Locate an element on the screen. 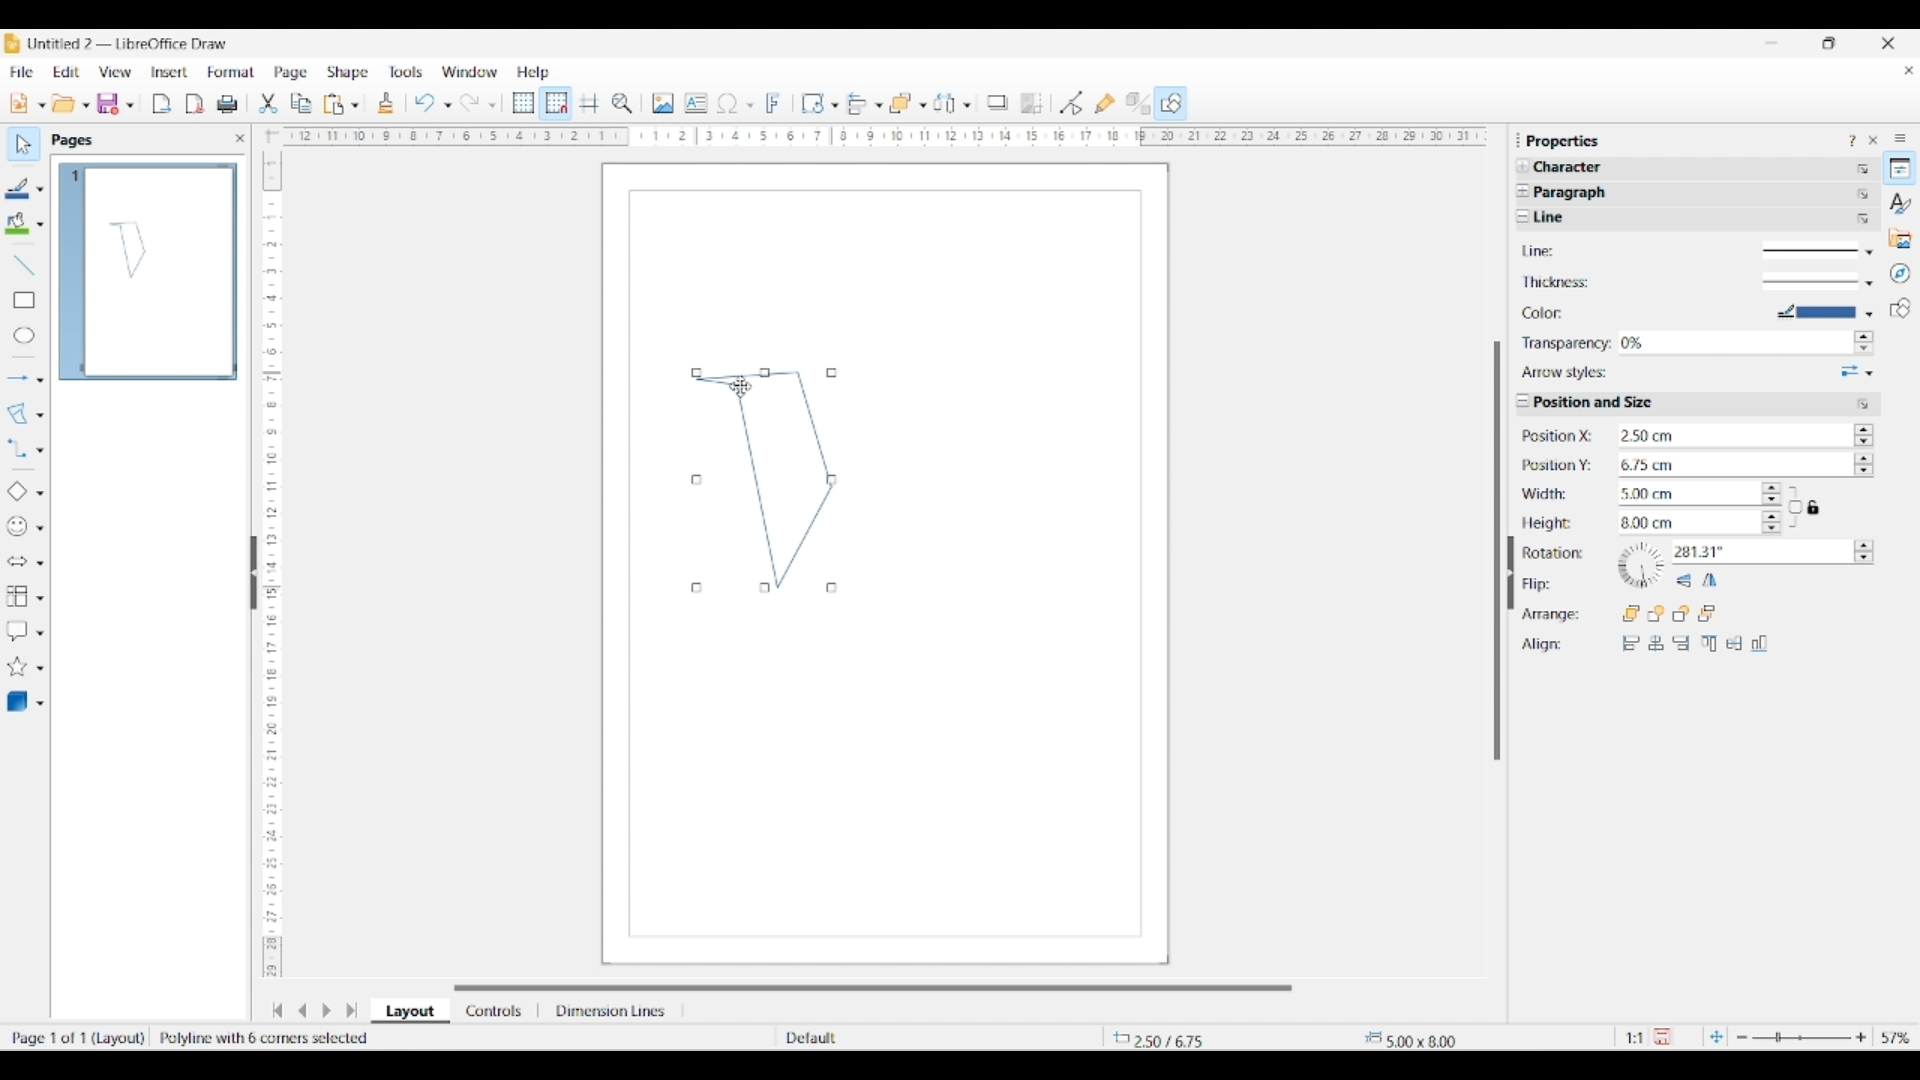 The width and height of the screenshot is (1920, 1080). Fill color options is located at coordinates (40, 225).